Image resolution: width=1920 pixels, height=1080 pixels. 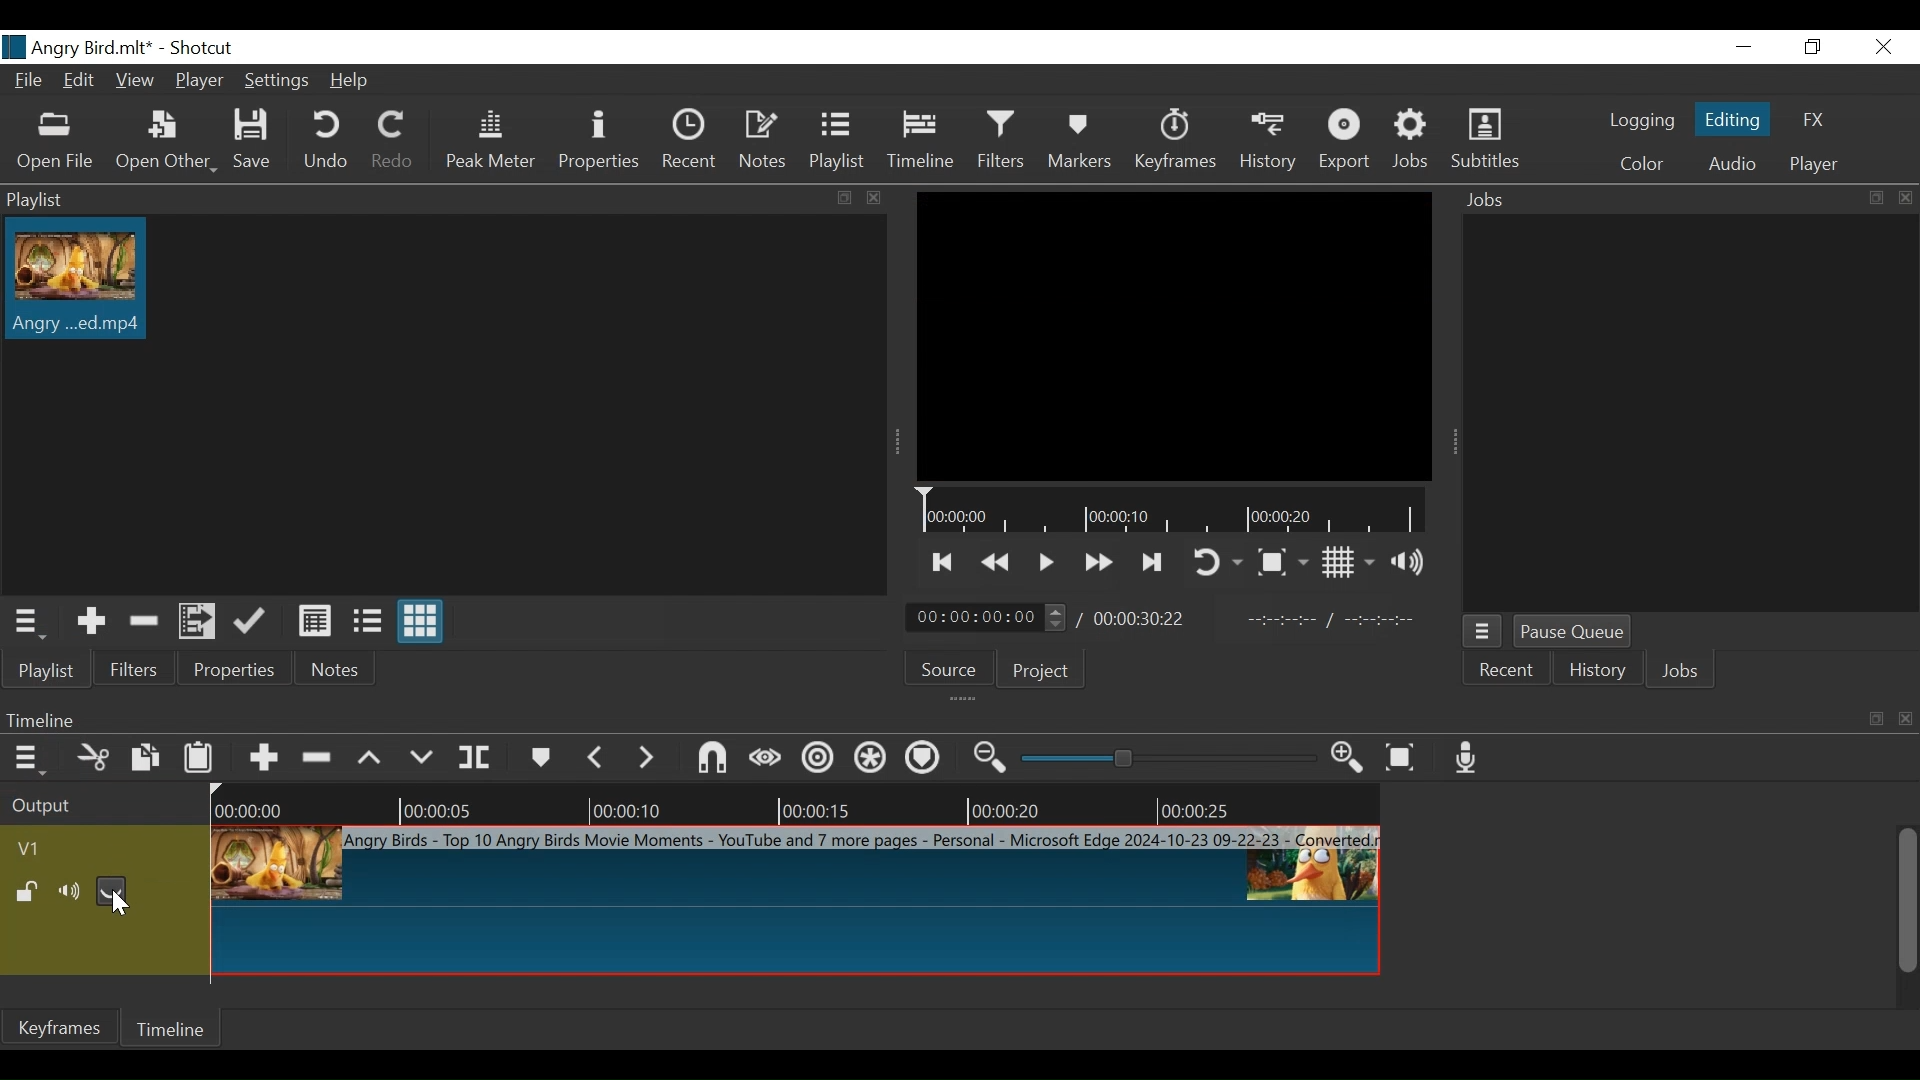 What do you see at coordinates (763, 141) in the screenshot?
I see `Notes` at bounding box center [763, 141].